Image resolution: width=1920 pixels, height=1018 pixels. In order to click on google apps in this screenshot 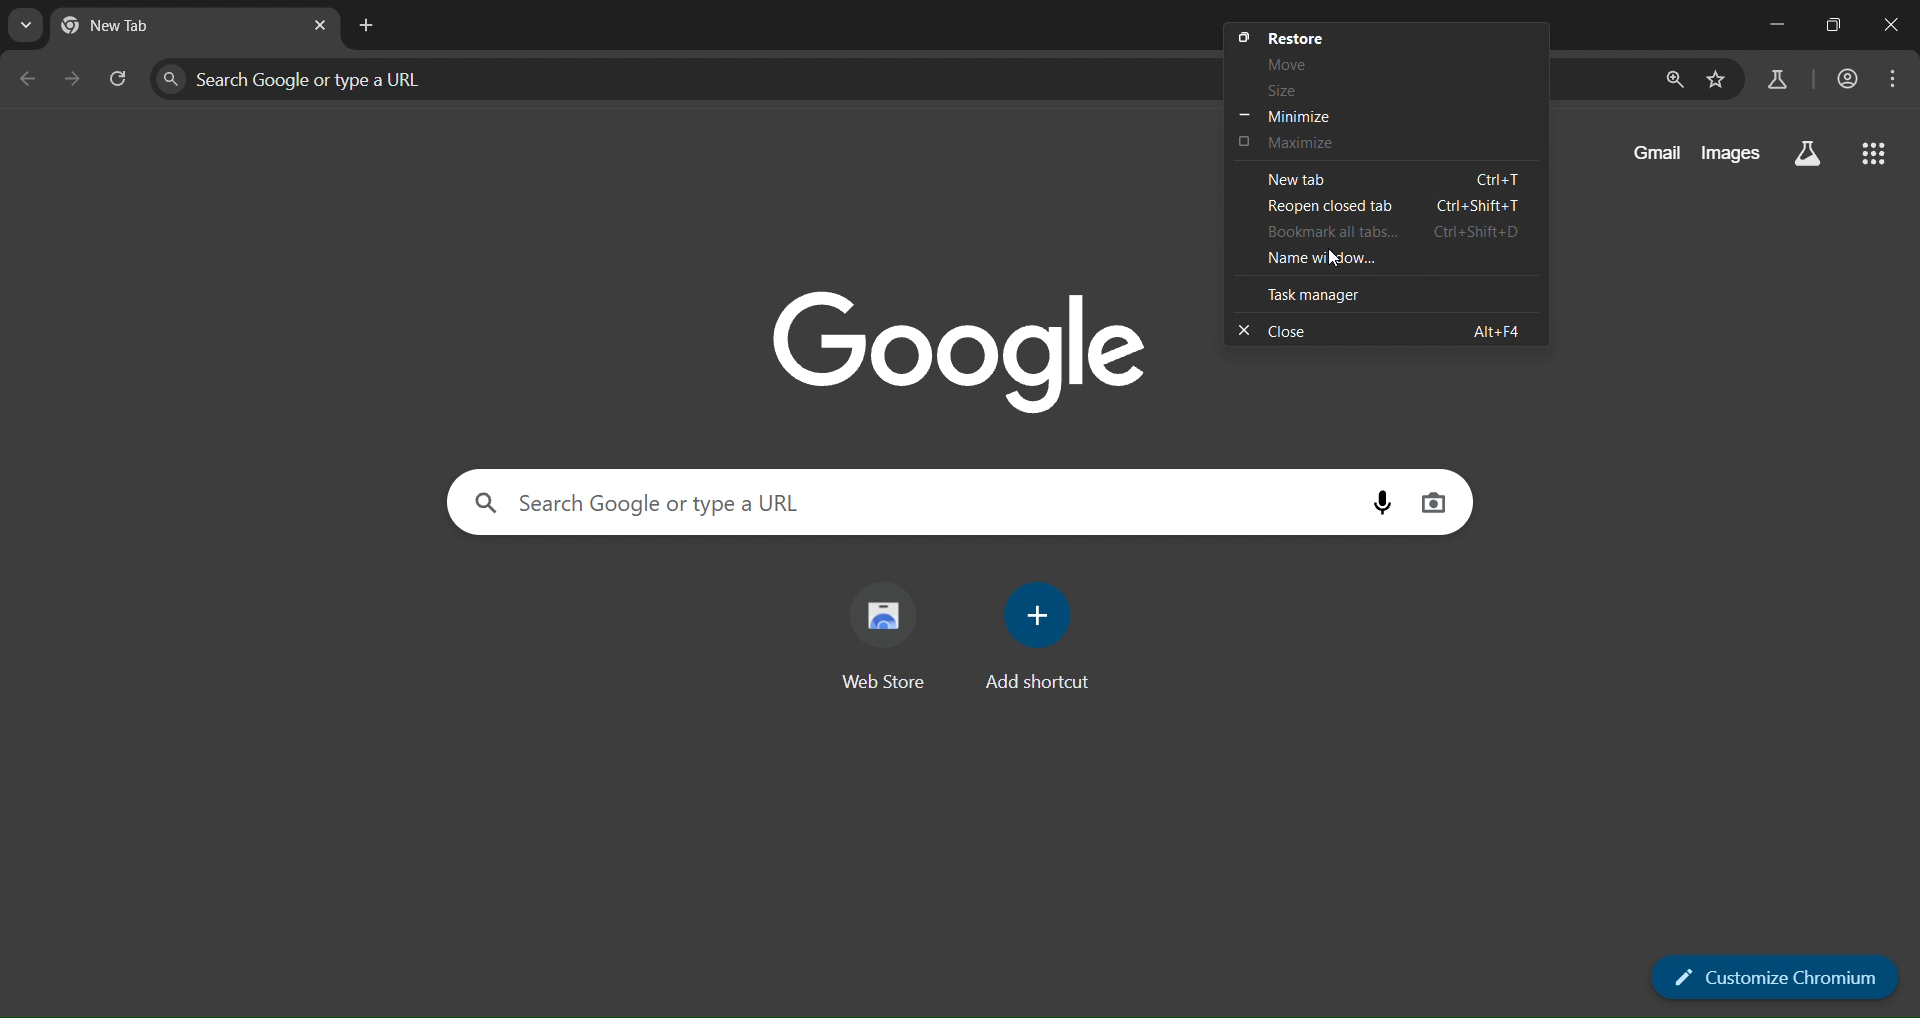, I will do `click(1880, 154)`.